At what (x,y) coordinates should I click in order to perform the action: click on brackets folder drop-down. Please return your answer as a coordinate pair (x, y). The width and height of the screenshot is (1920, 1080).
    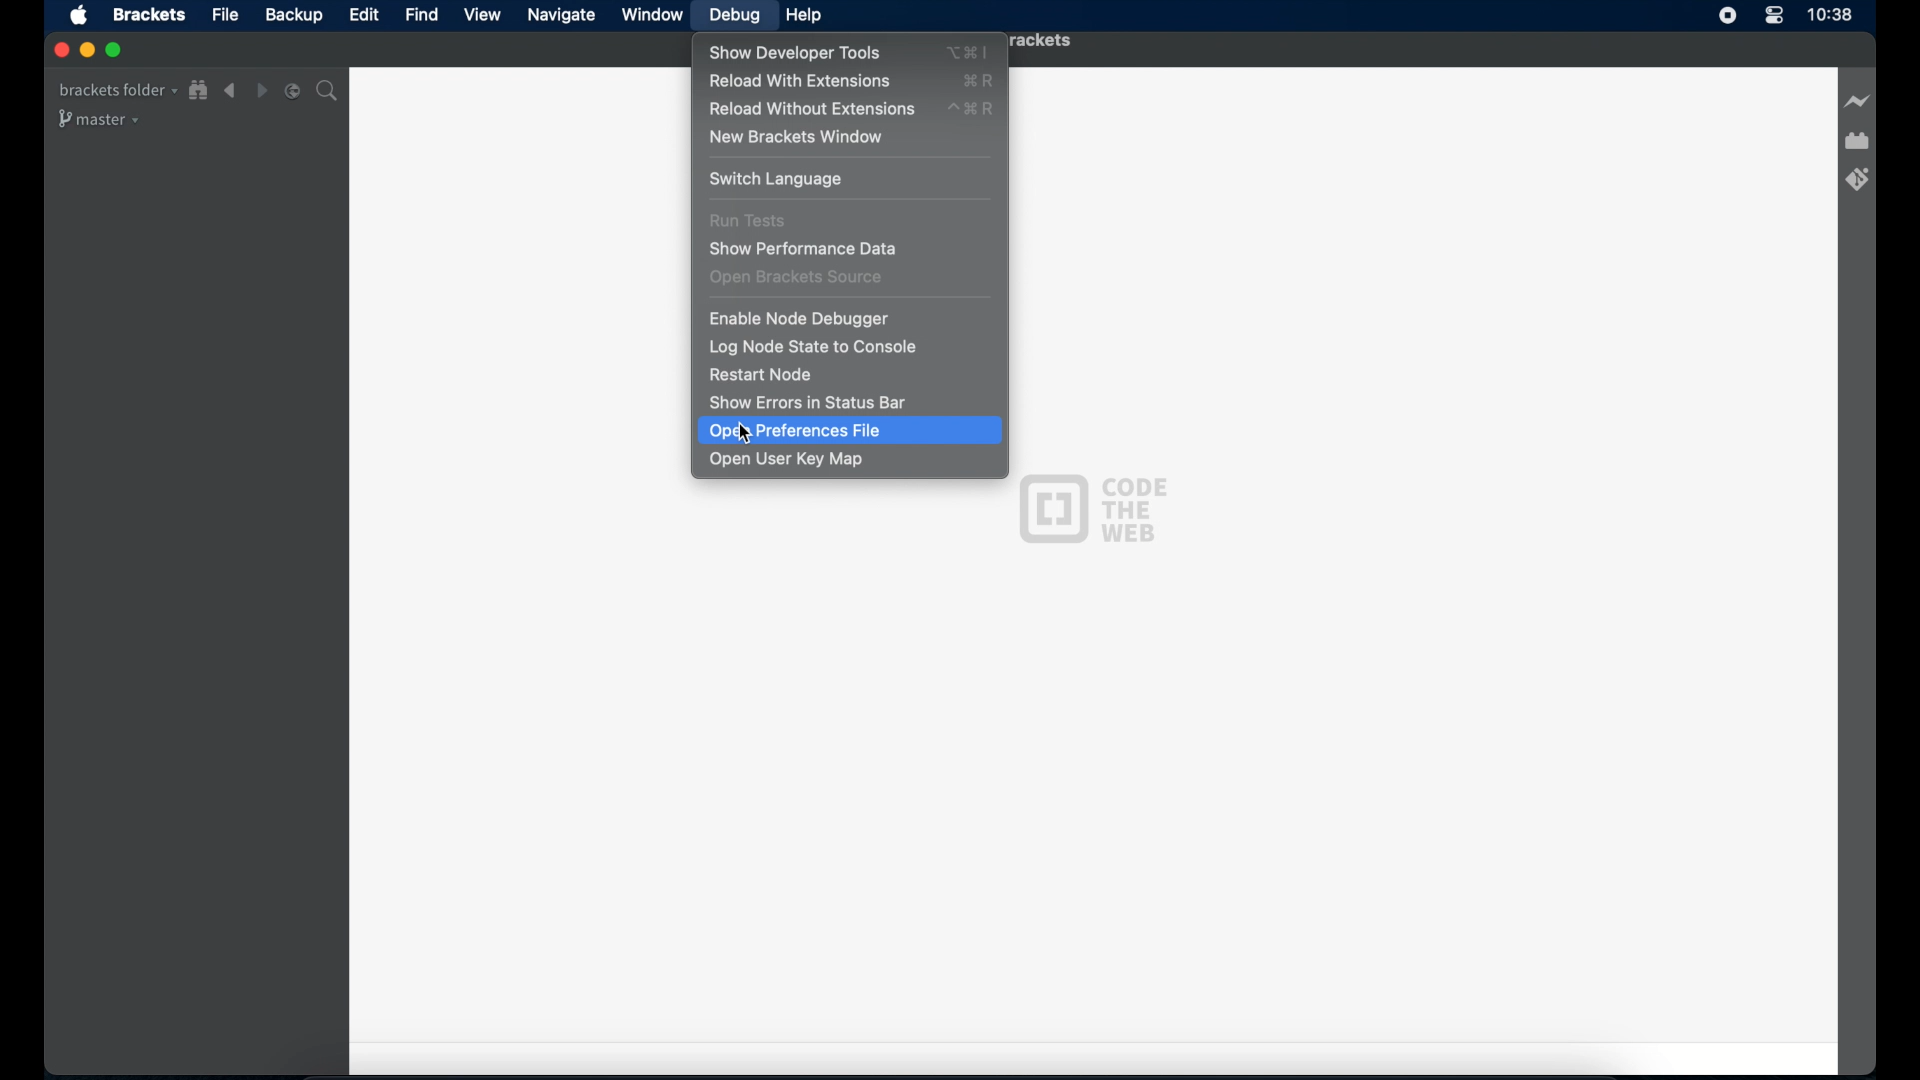
    Looking at the image, I should click on (117, 90).